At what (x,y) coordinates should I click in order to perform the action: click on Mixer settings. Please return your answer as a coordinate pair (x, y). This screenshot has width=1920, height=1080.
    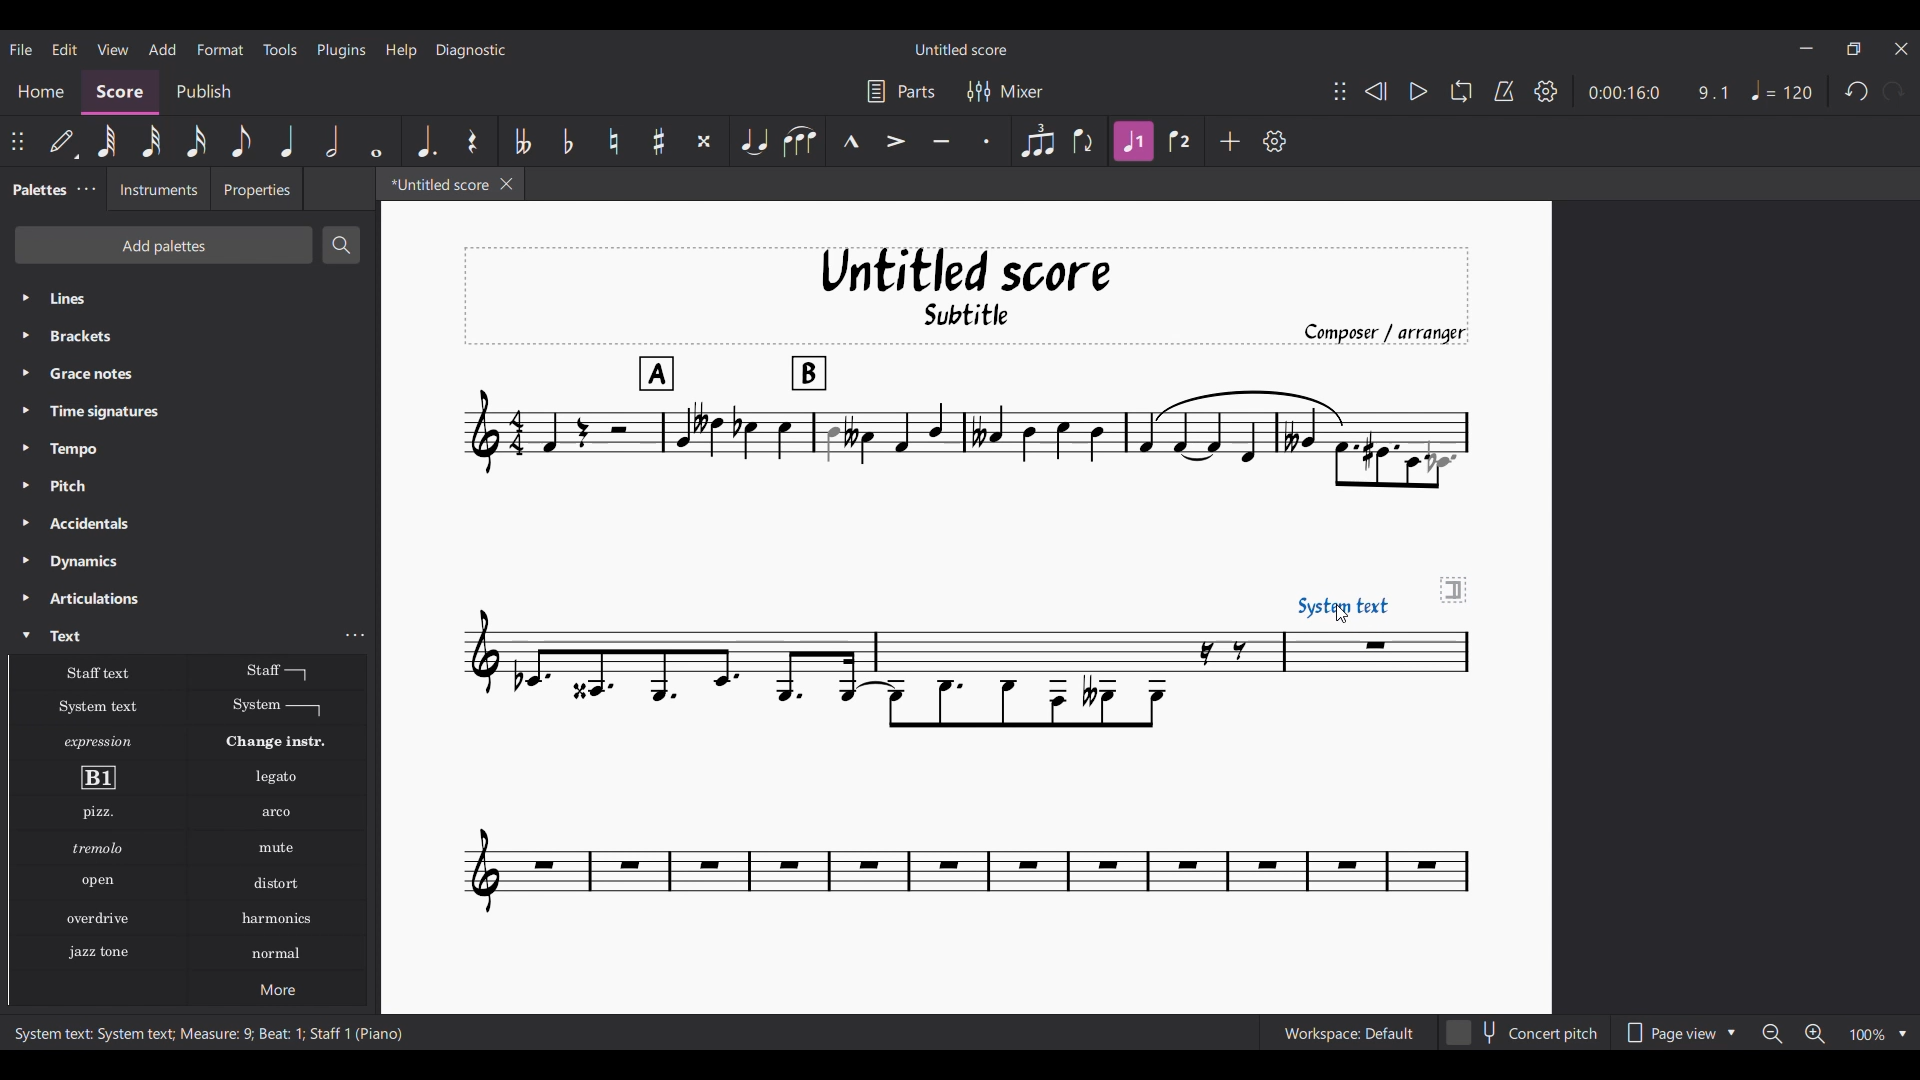
    Looking at the image, I should click on (1005, 92).